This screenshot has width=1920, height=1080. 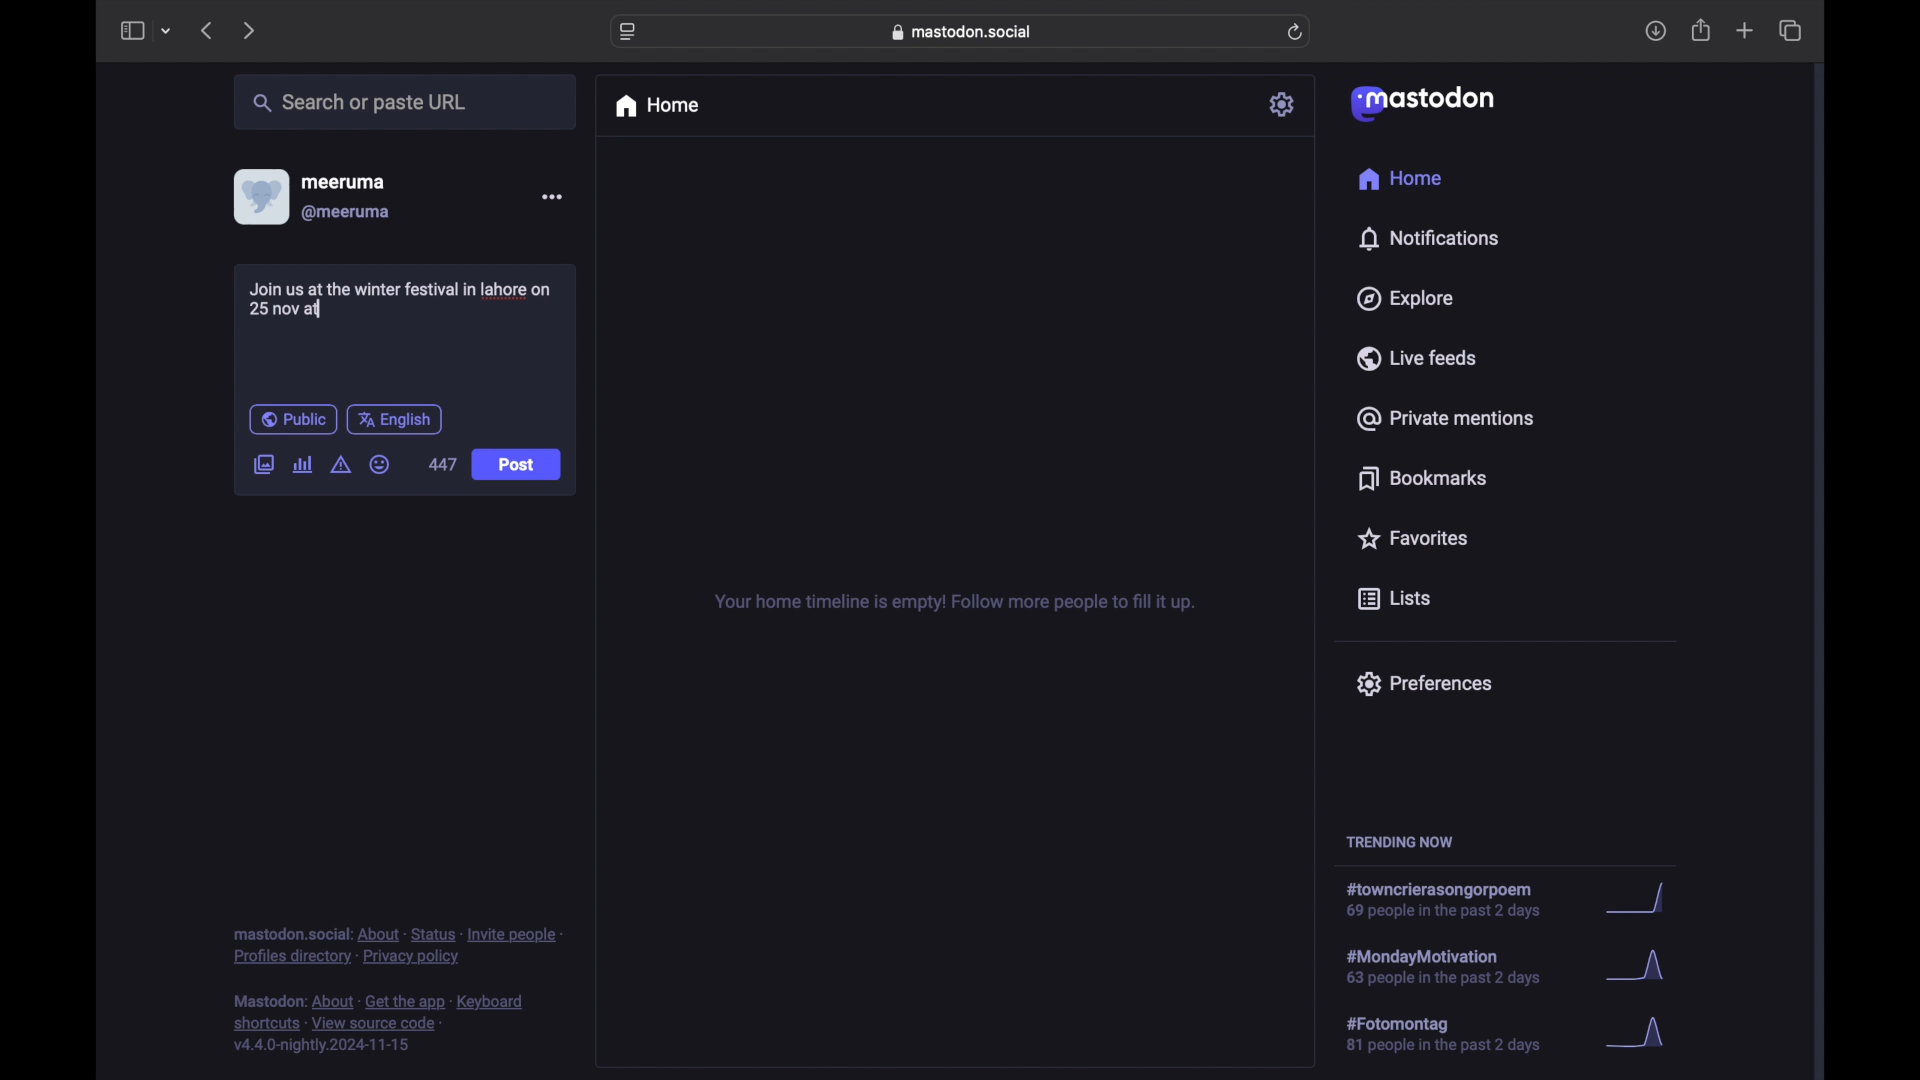 I want to click on hashtag trend, so click(x=1454, y=901).